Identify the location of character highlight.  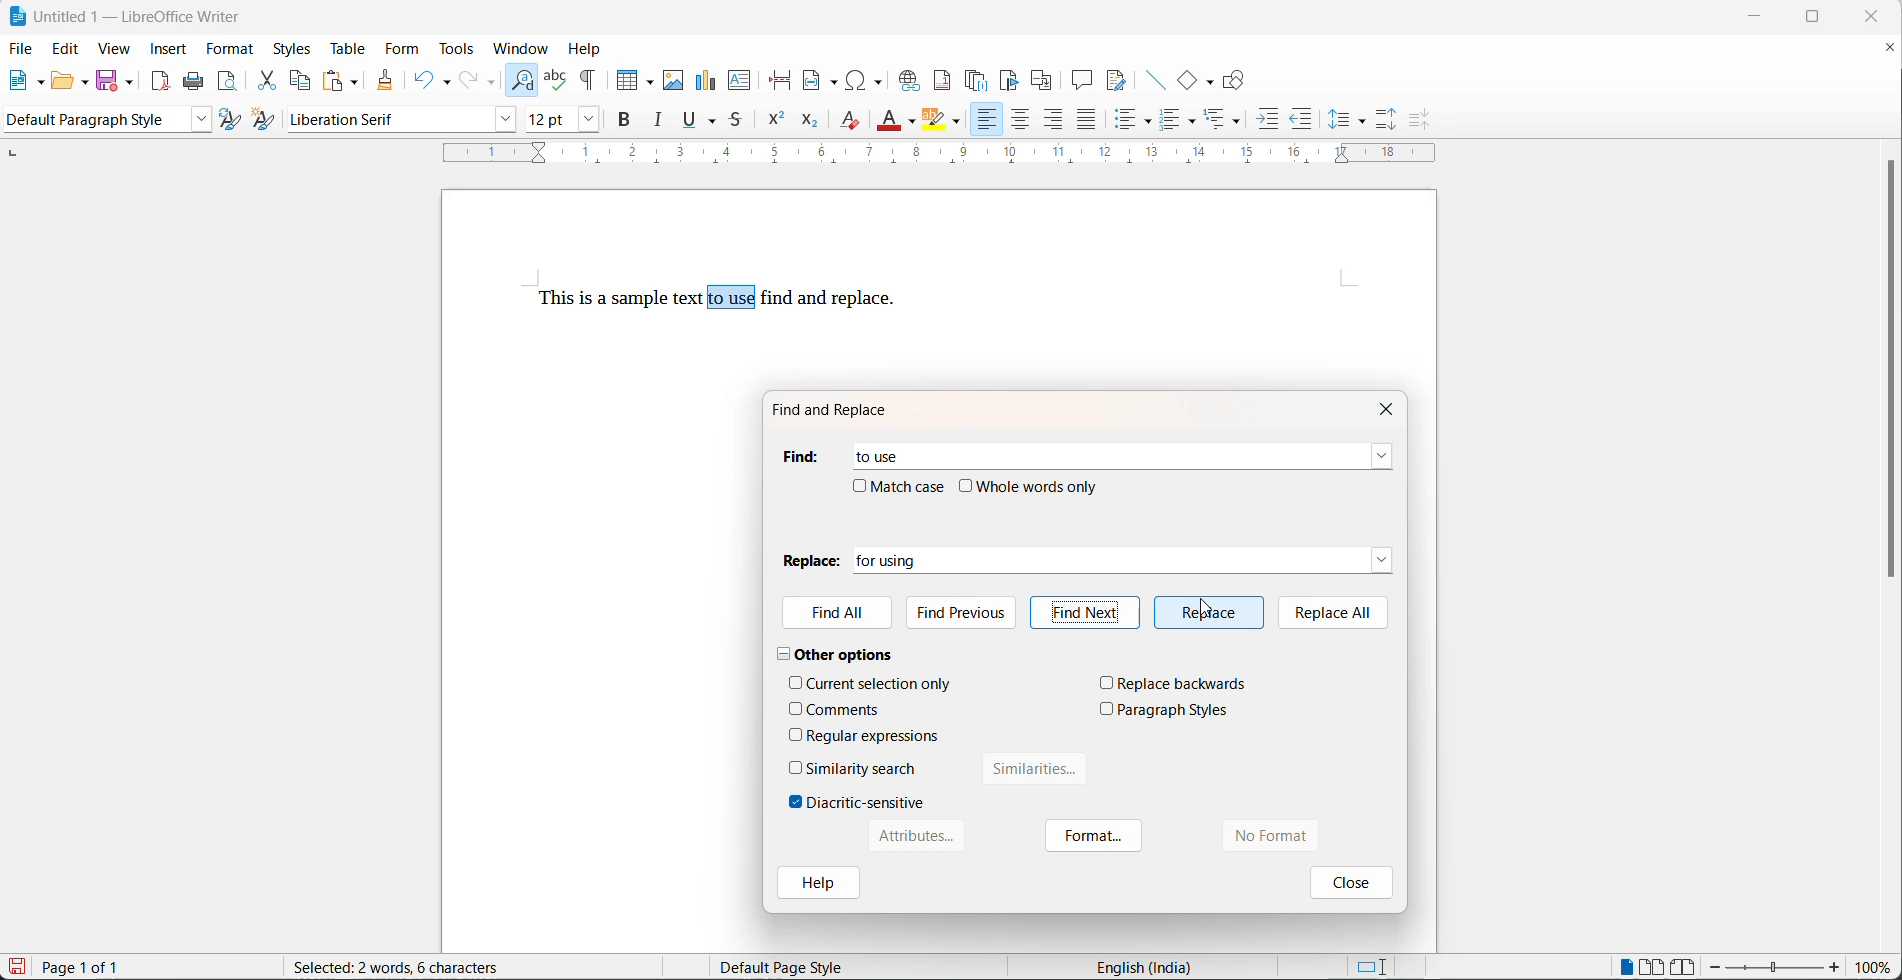
(934, 120).